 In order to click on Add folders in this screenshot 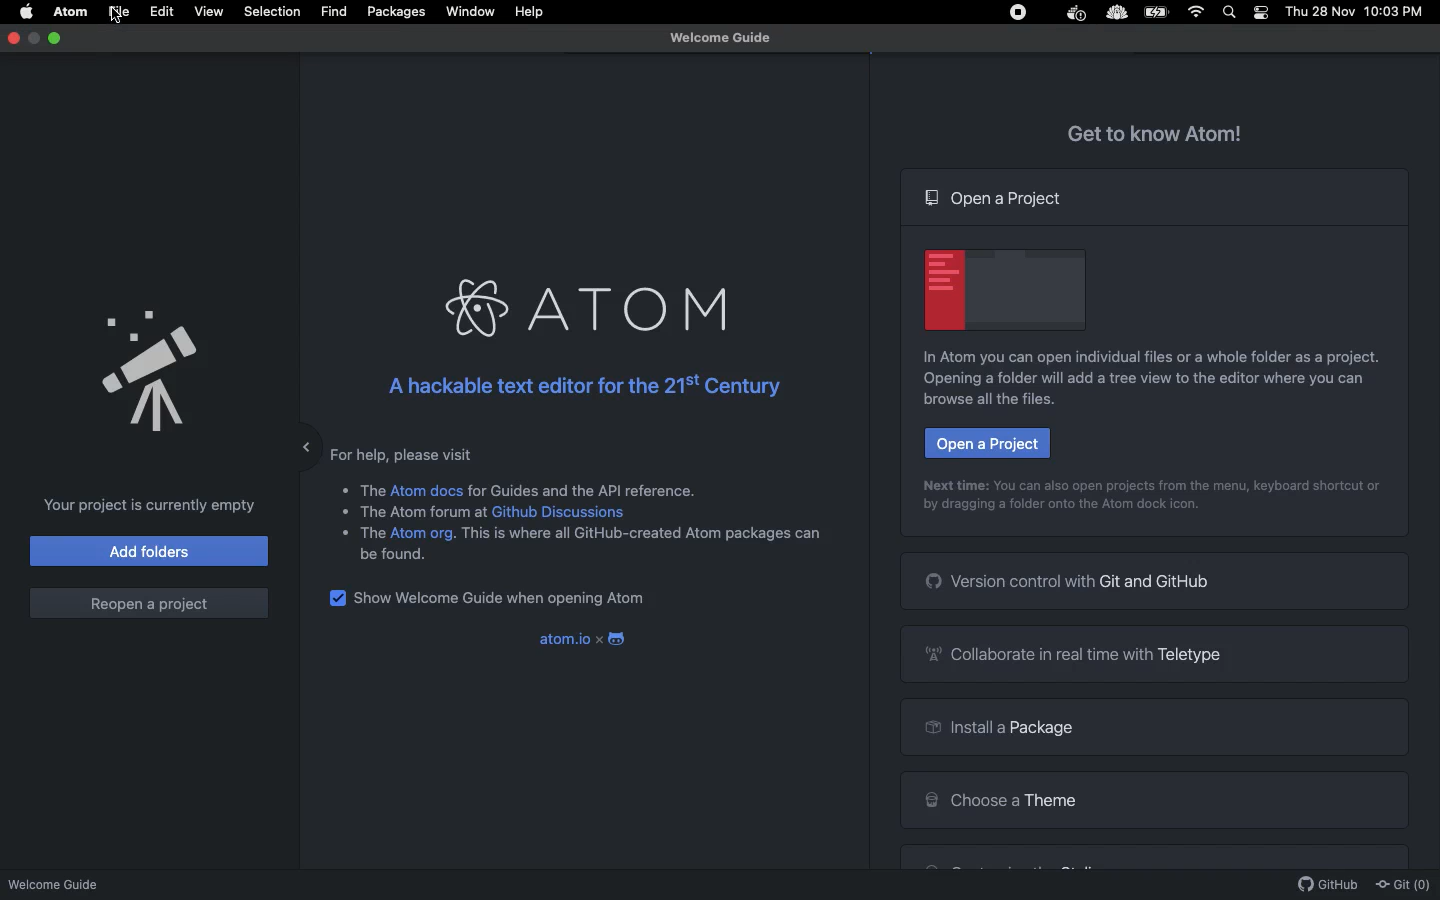, I will do `click(150, 550)`.